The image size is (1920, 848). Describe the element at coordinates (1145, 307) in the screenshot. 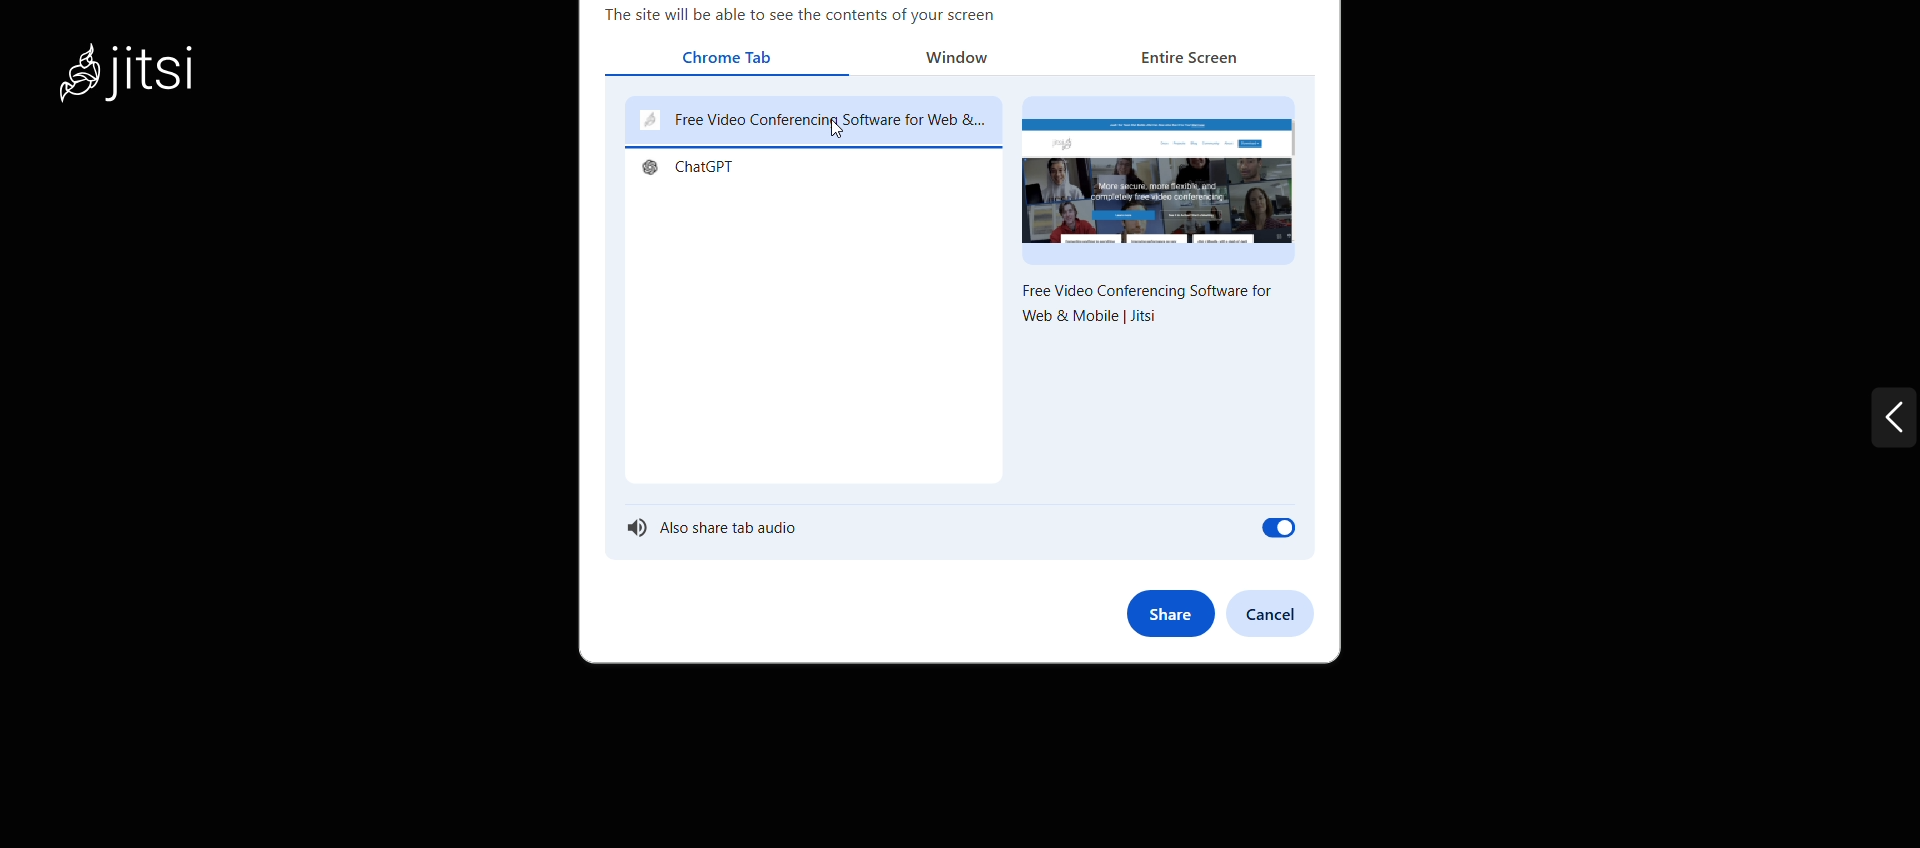

I see `Free Video Conferencing Software for
Web & Mobile | Jitsi` at that location.